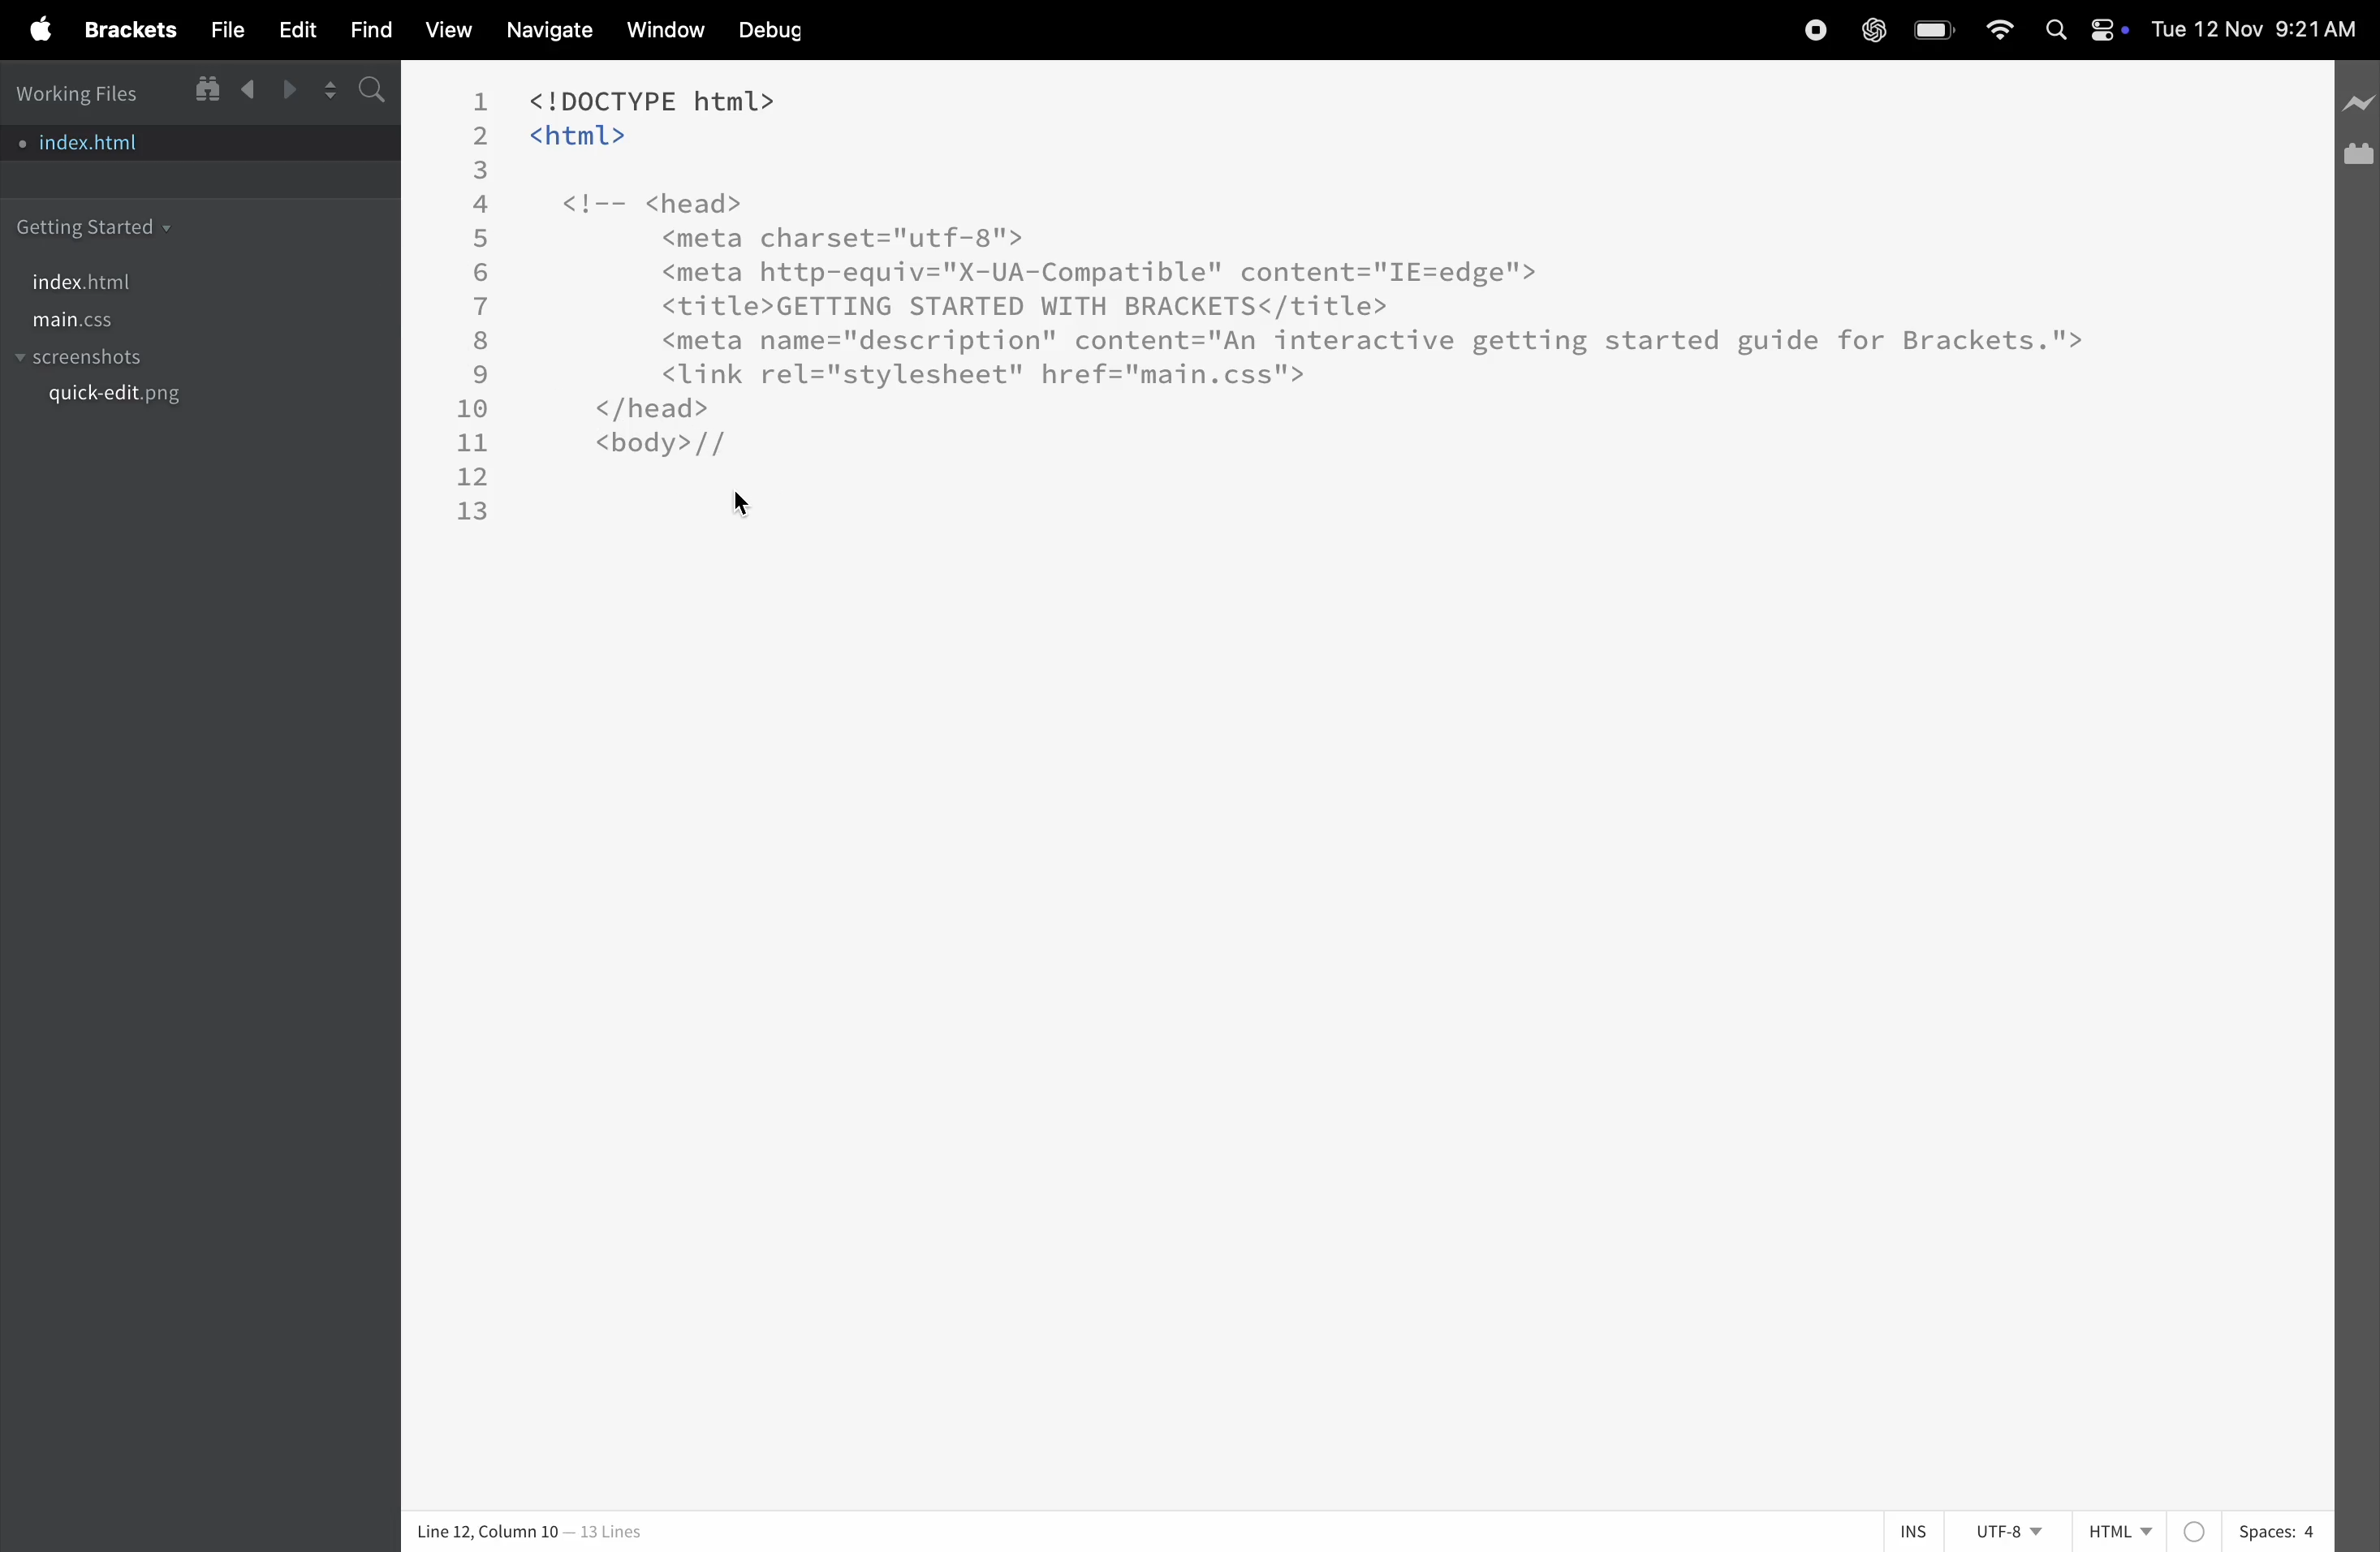  I want to click on battery, so click(1933, 31).